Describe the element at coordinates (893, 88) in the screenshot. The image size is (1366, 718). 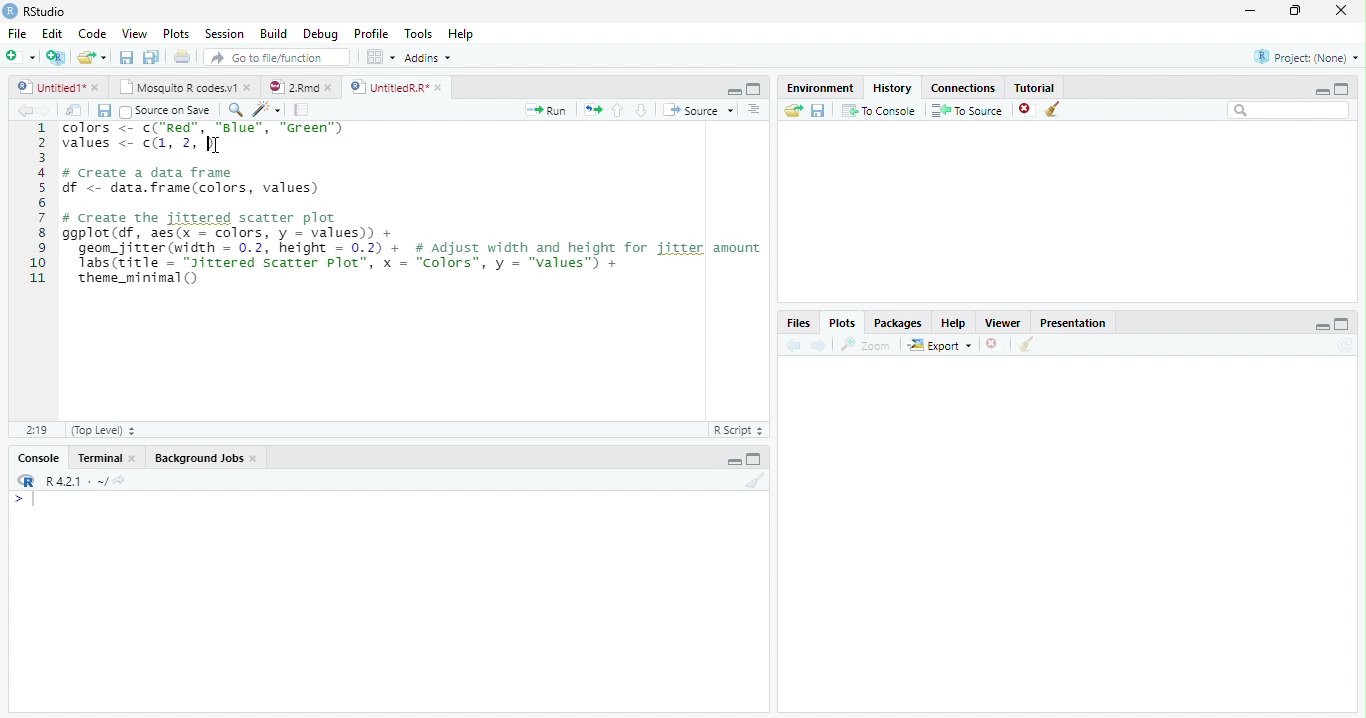
I see `History` at that location.